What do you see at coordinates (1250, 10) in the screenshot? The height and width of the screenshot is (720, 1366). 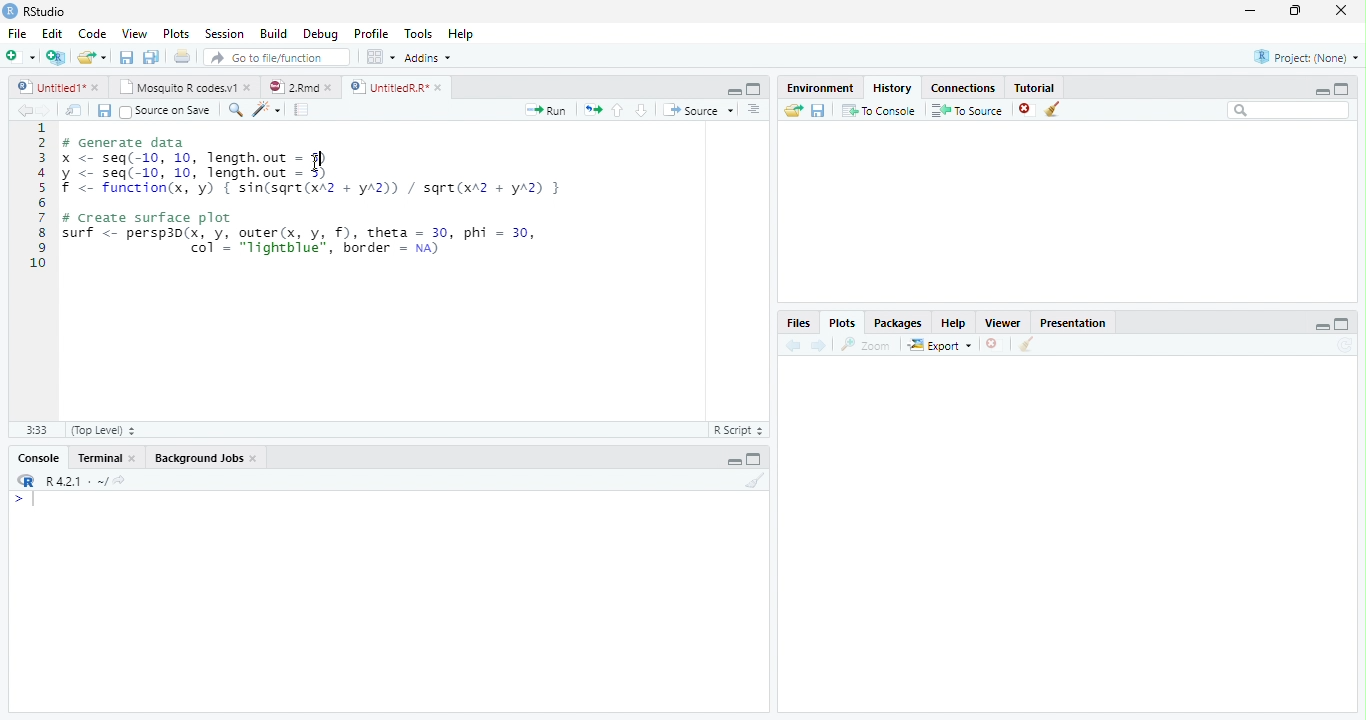 I see `minimize` at bounding box center [1250, 10].